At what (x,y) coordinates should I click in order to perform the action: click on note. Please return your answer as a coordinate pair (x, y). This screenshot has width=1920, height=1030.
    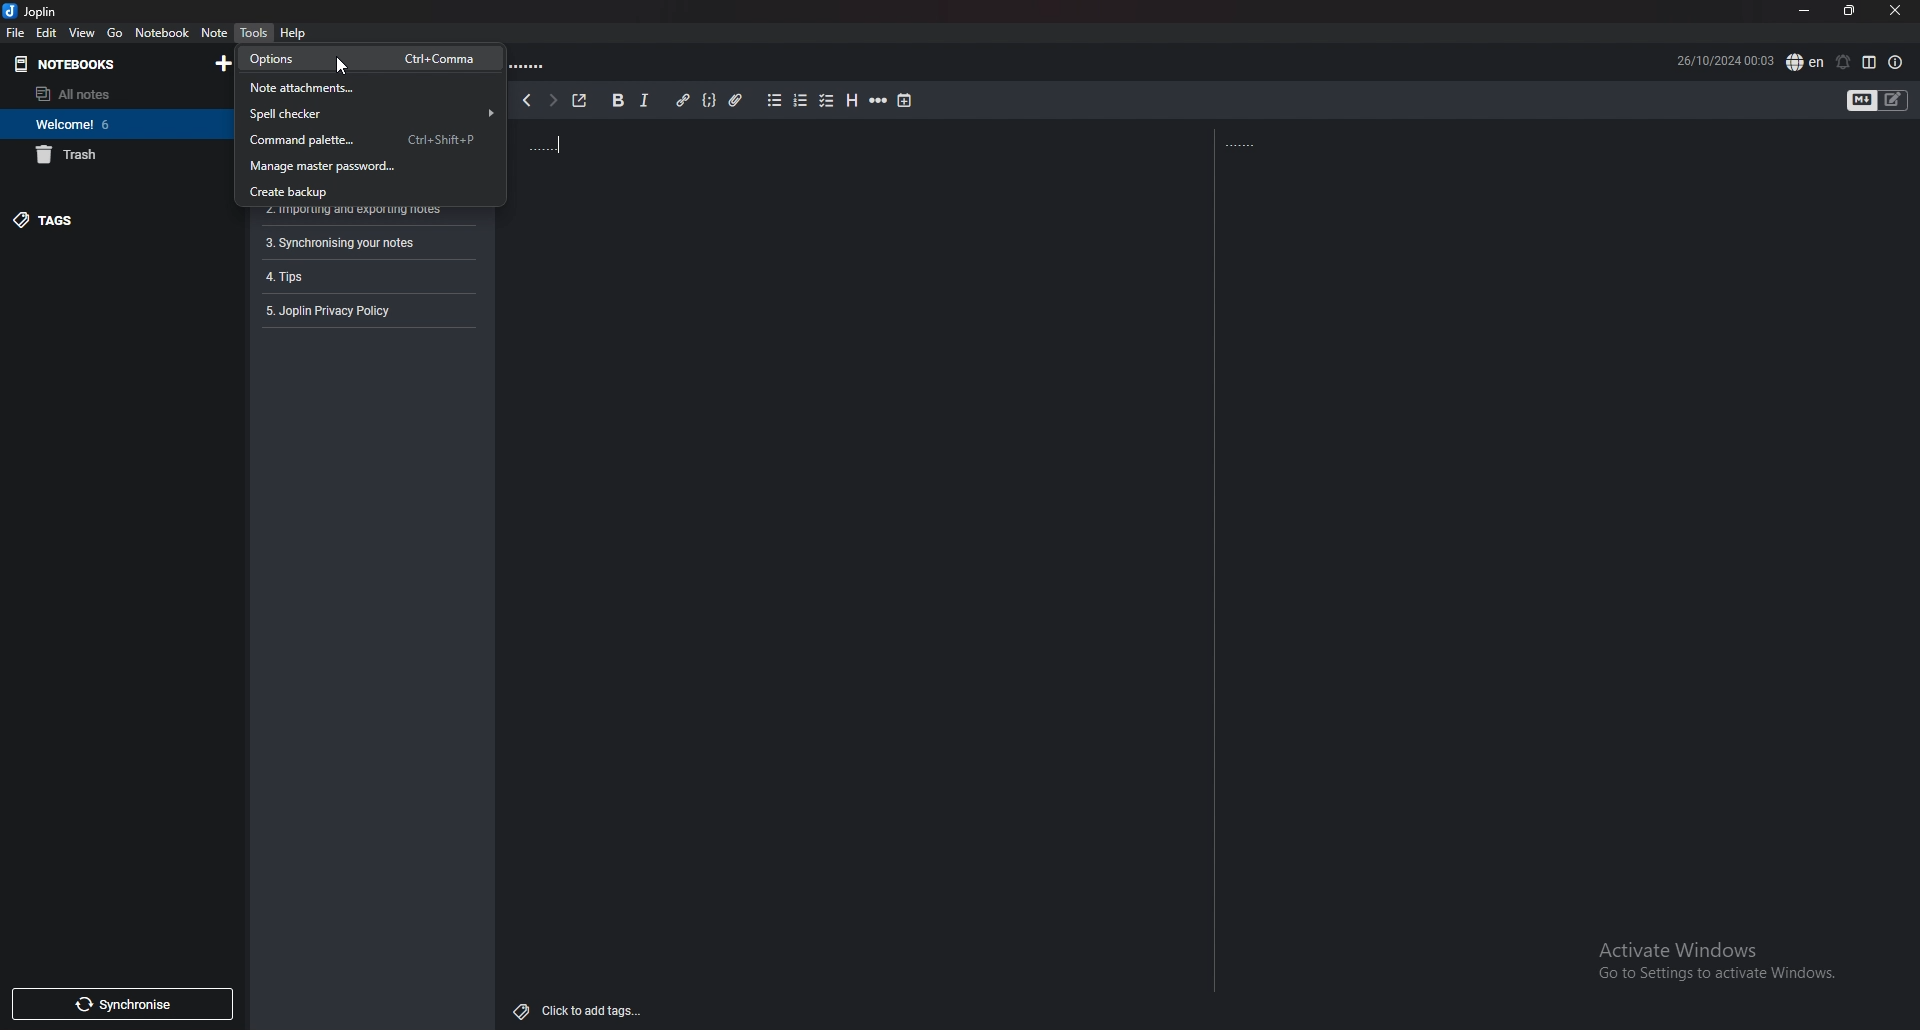
    Looking at the image, I should click on (214, 32).